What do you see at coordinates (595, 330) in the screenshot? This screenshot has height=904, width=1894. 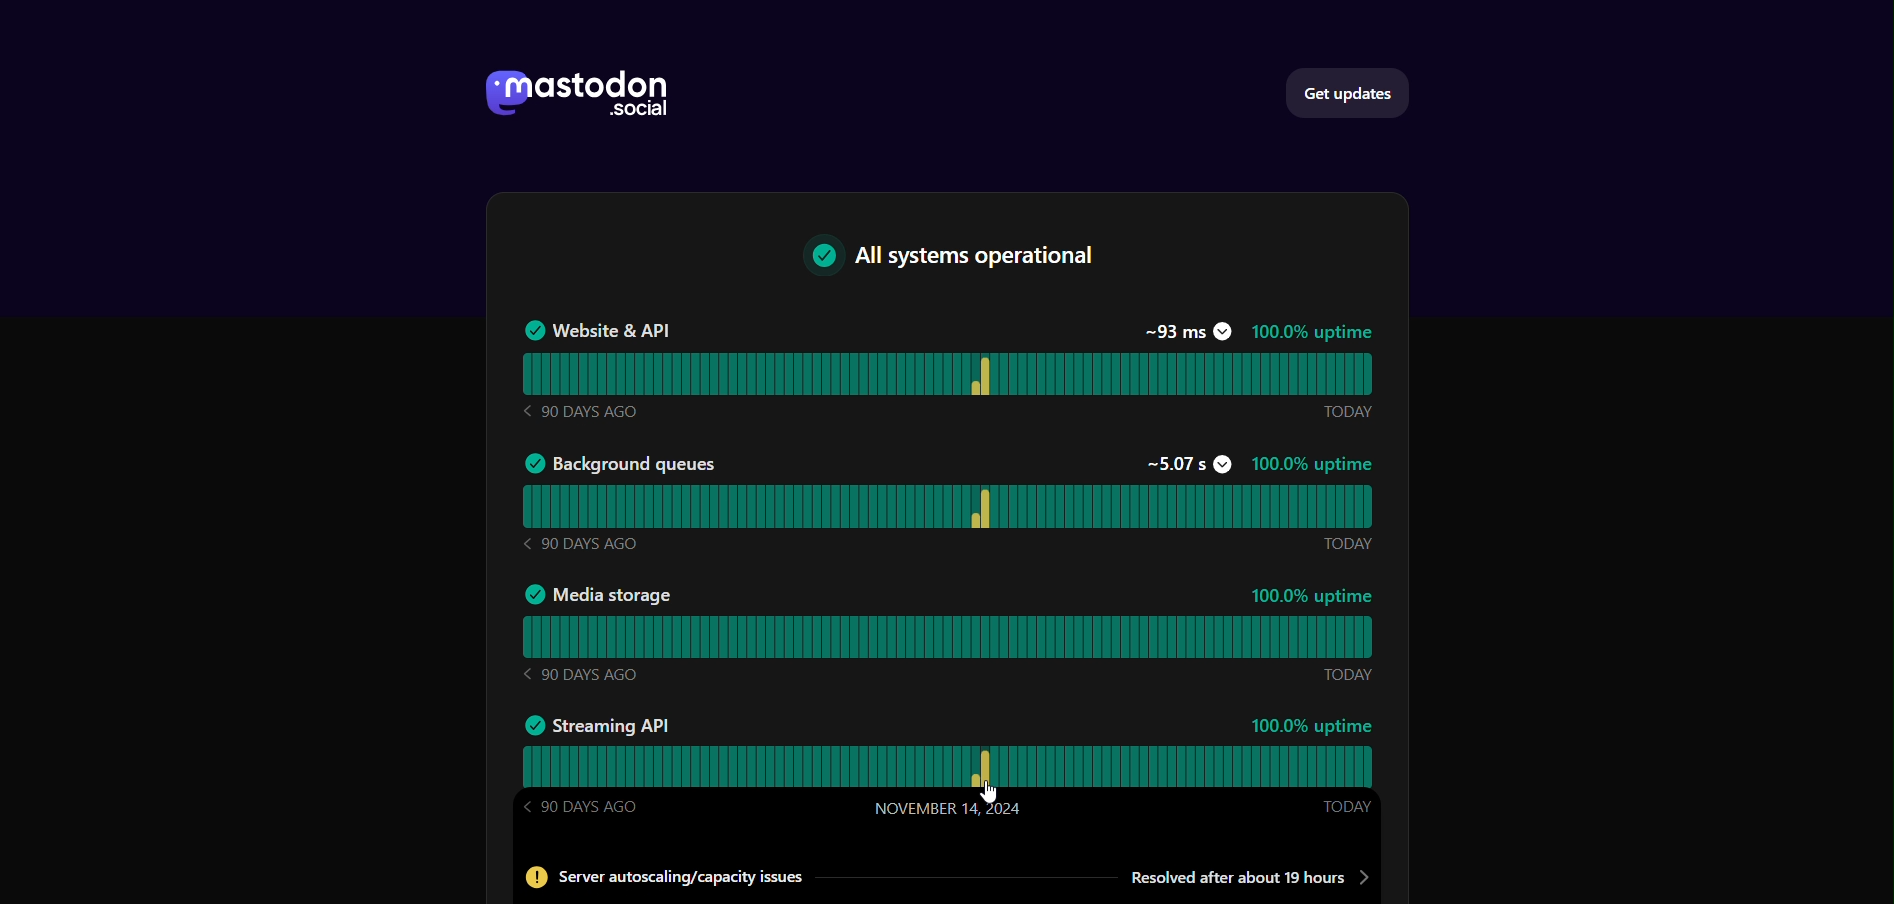 I see `Website & API` at bounding box center [595, 330].